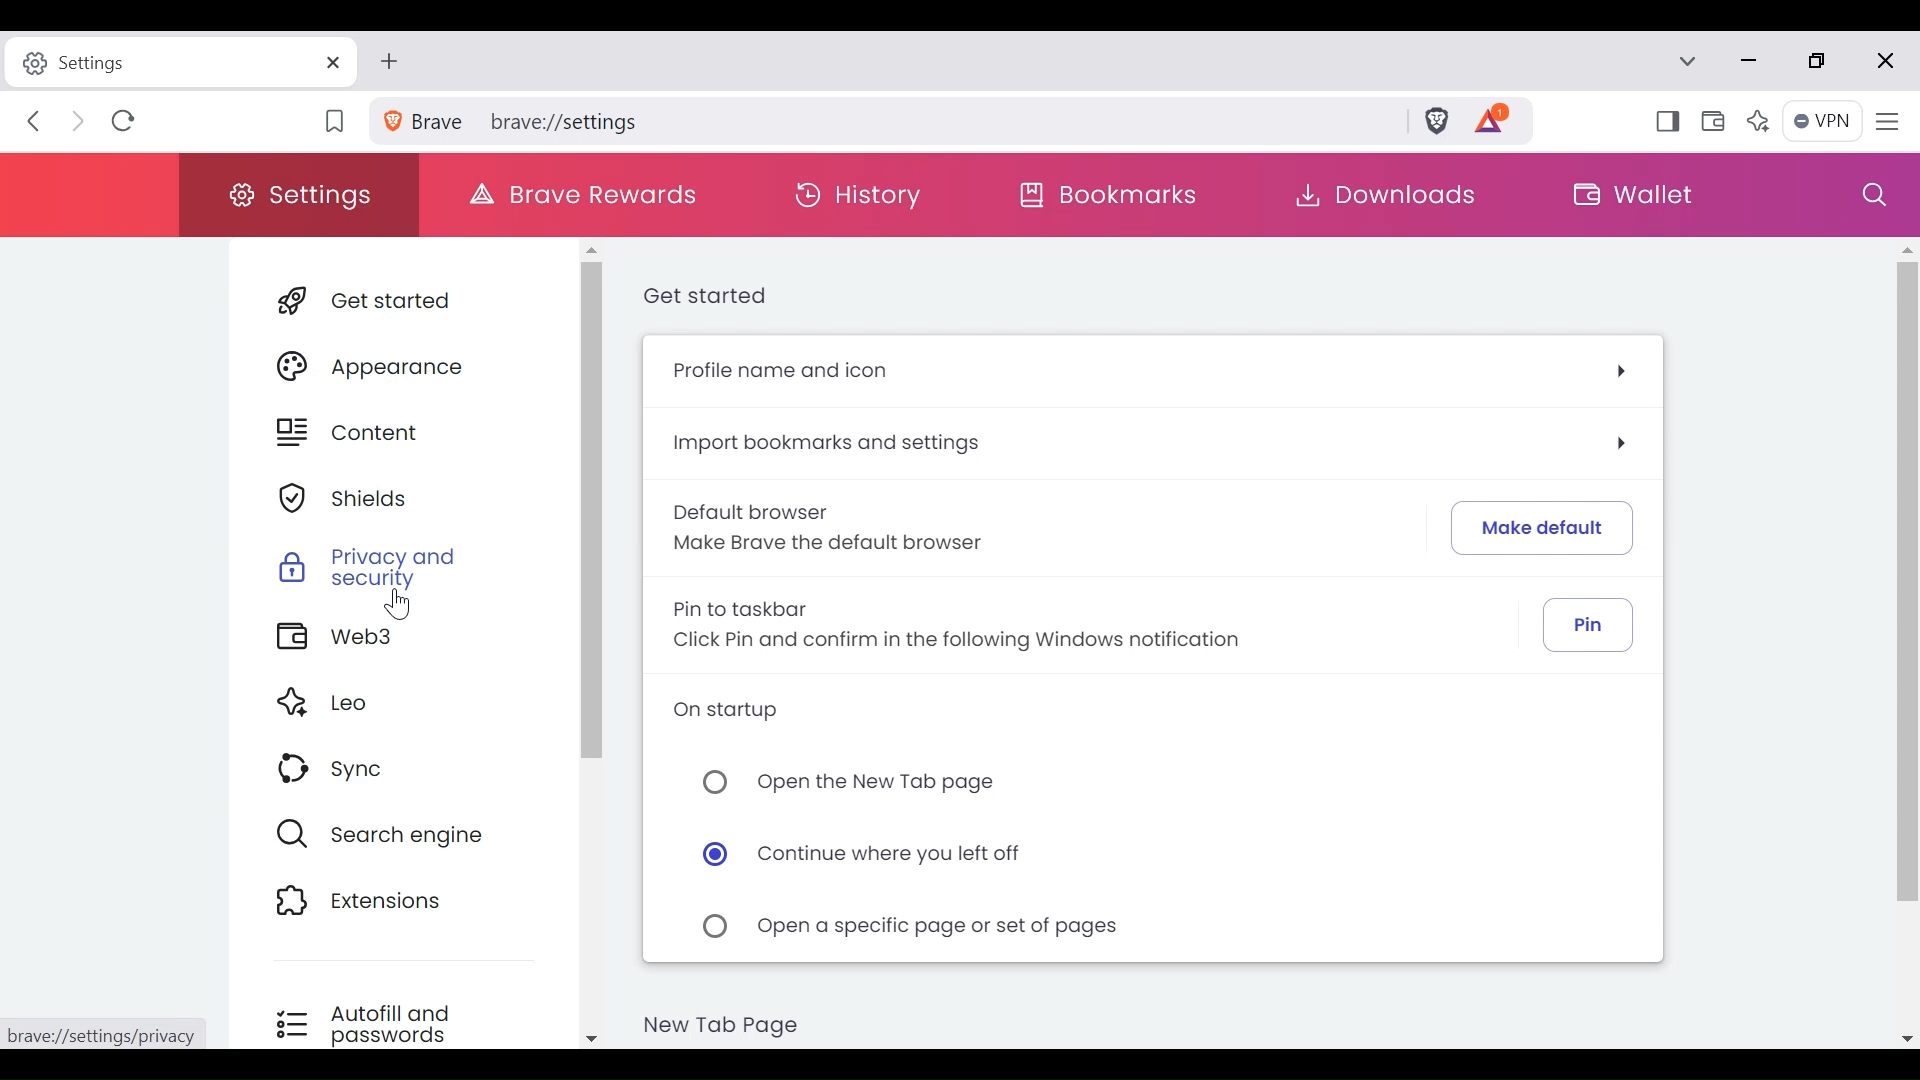  What do you see at coordinates (1119, 199) in the screenshot?
I see `Bookmarks` at bounding box center [1119, 199].